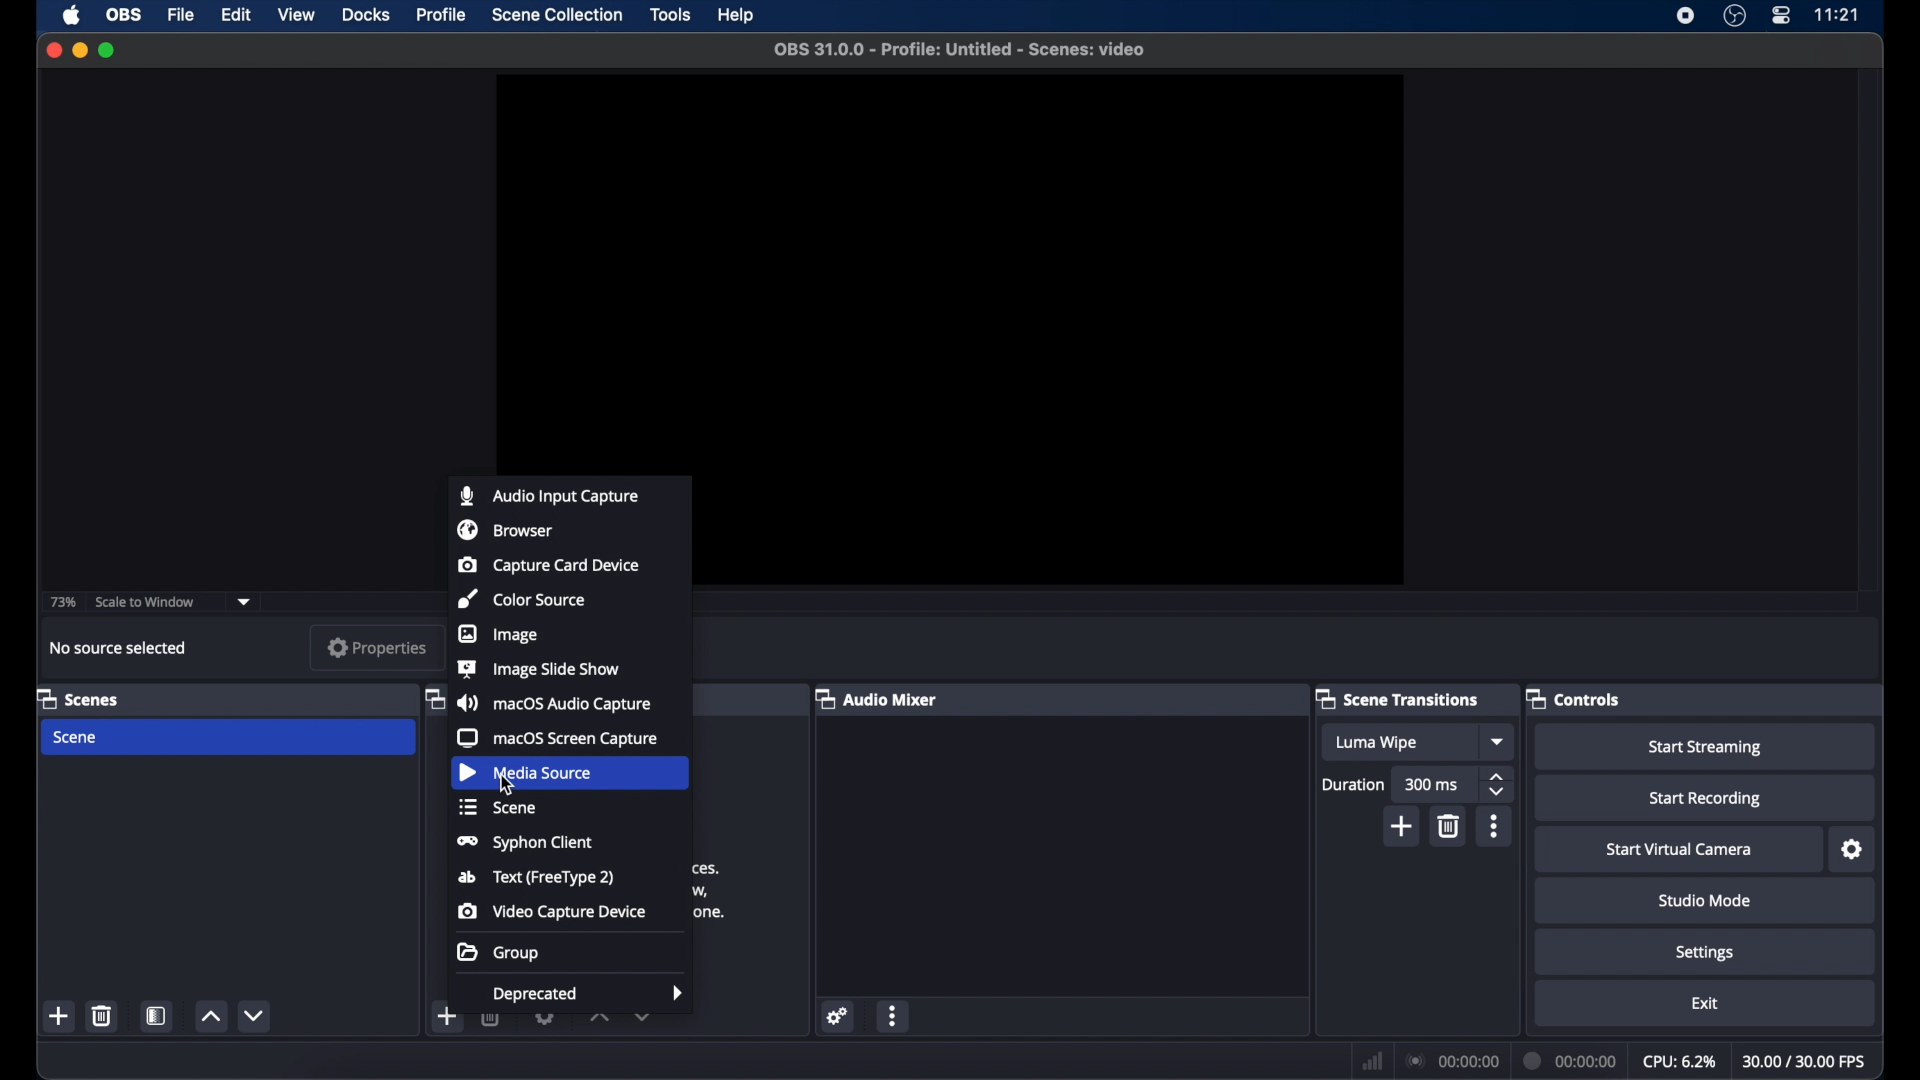 This screenshot has height=1080, width=1920. Describe the element at coordinates (235, 16) in the screenshot. I see `edit` at that location.